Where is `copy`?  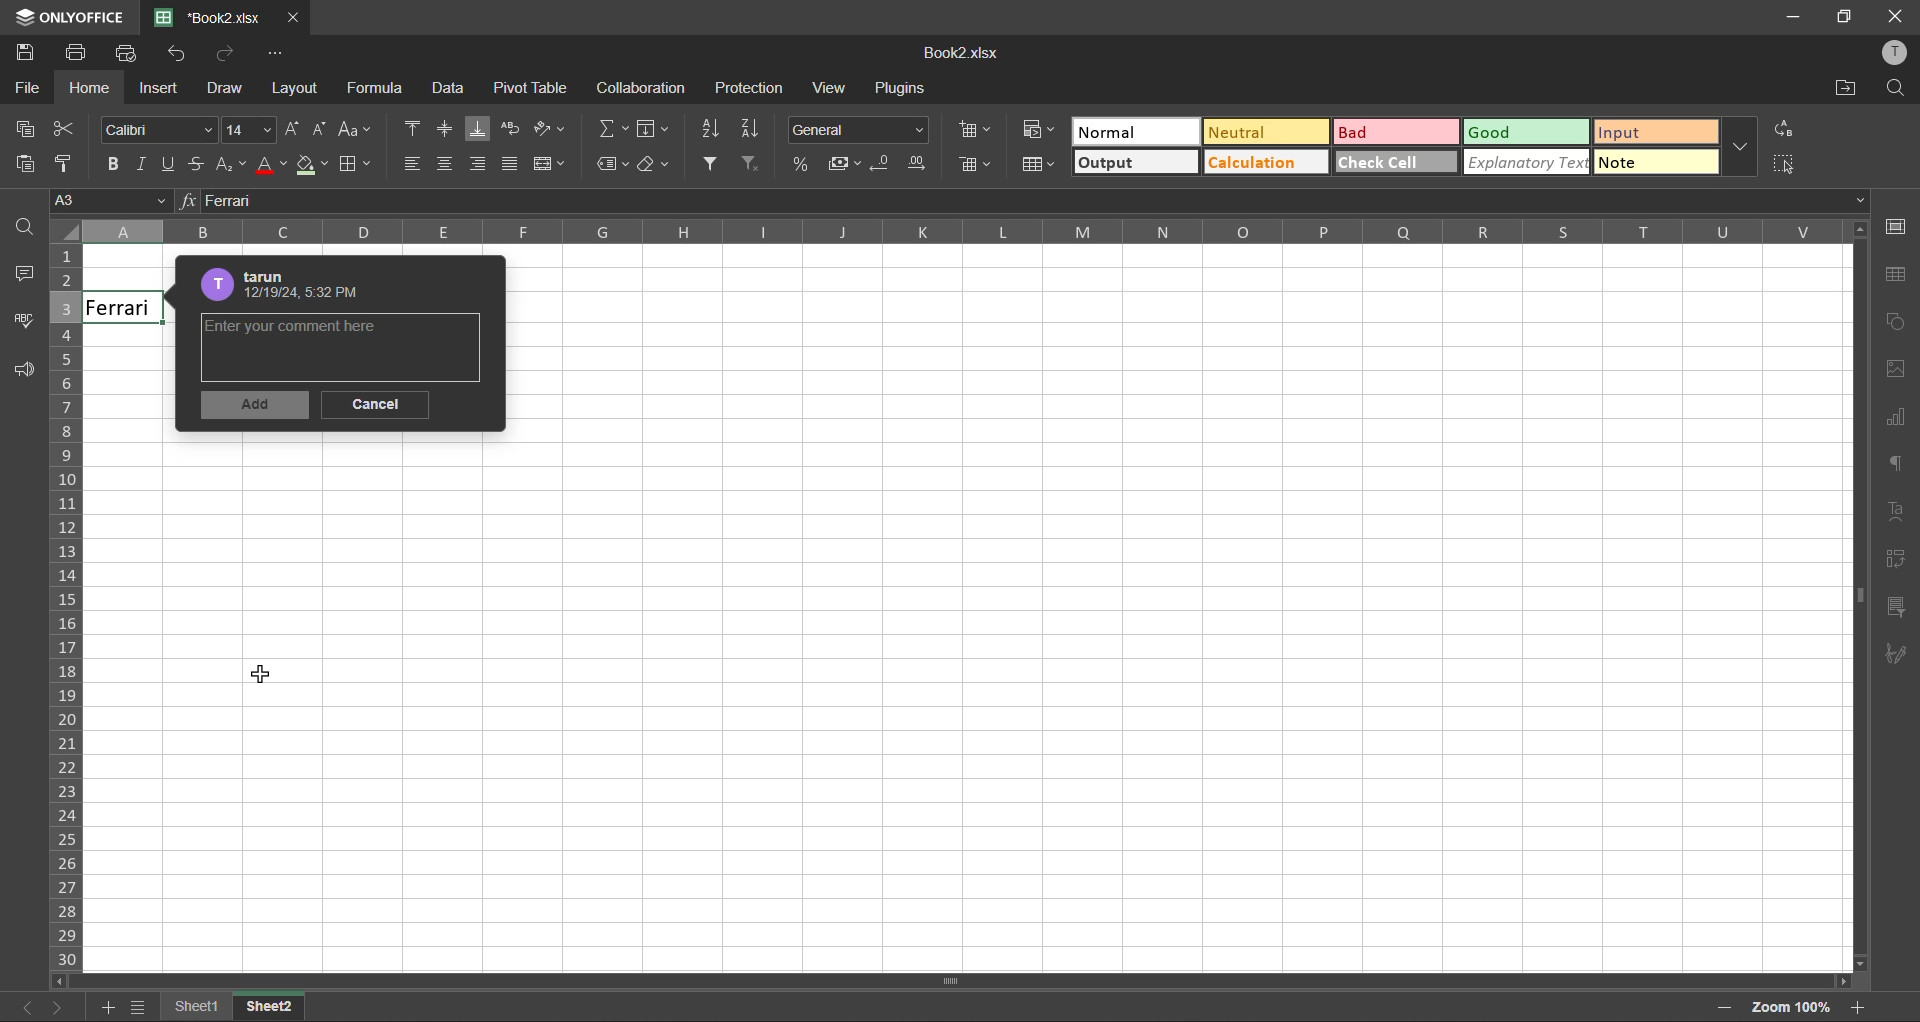 copy is located at coordinates (28, 128).